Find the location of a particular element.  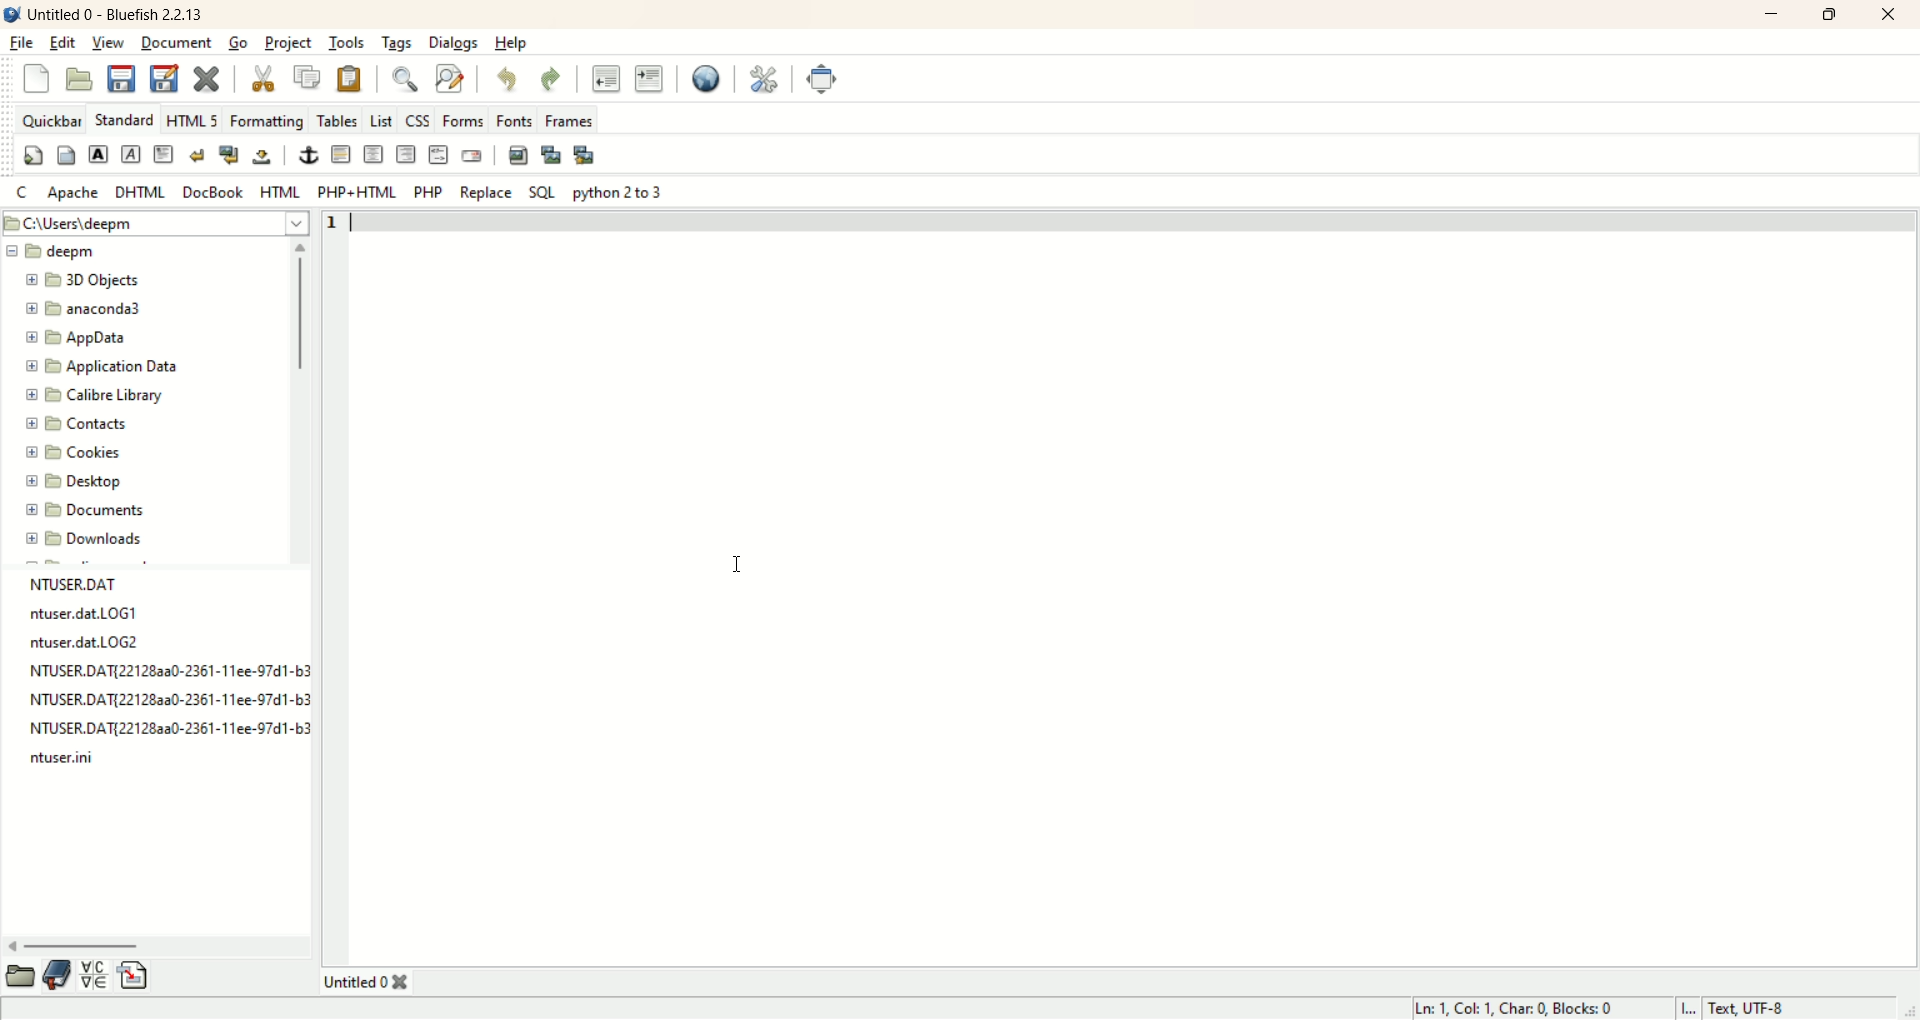

insert image is located at coordinates (516, 154).